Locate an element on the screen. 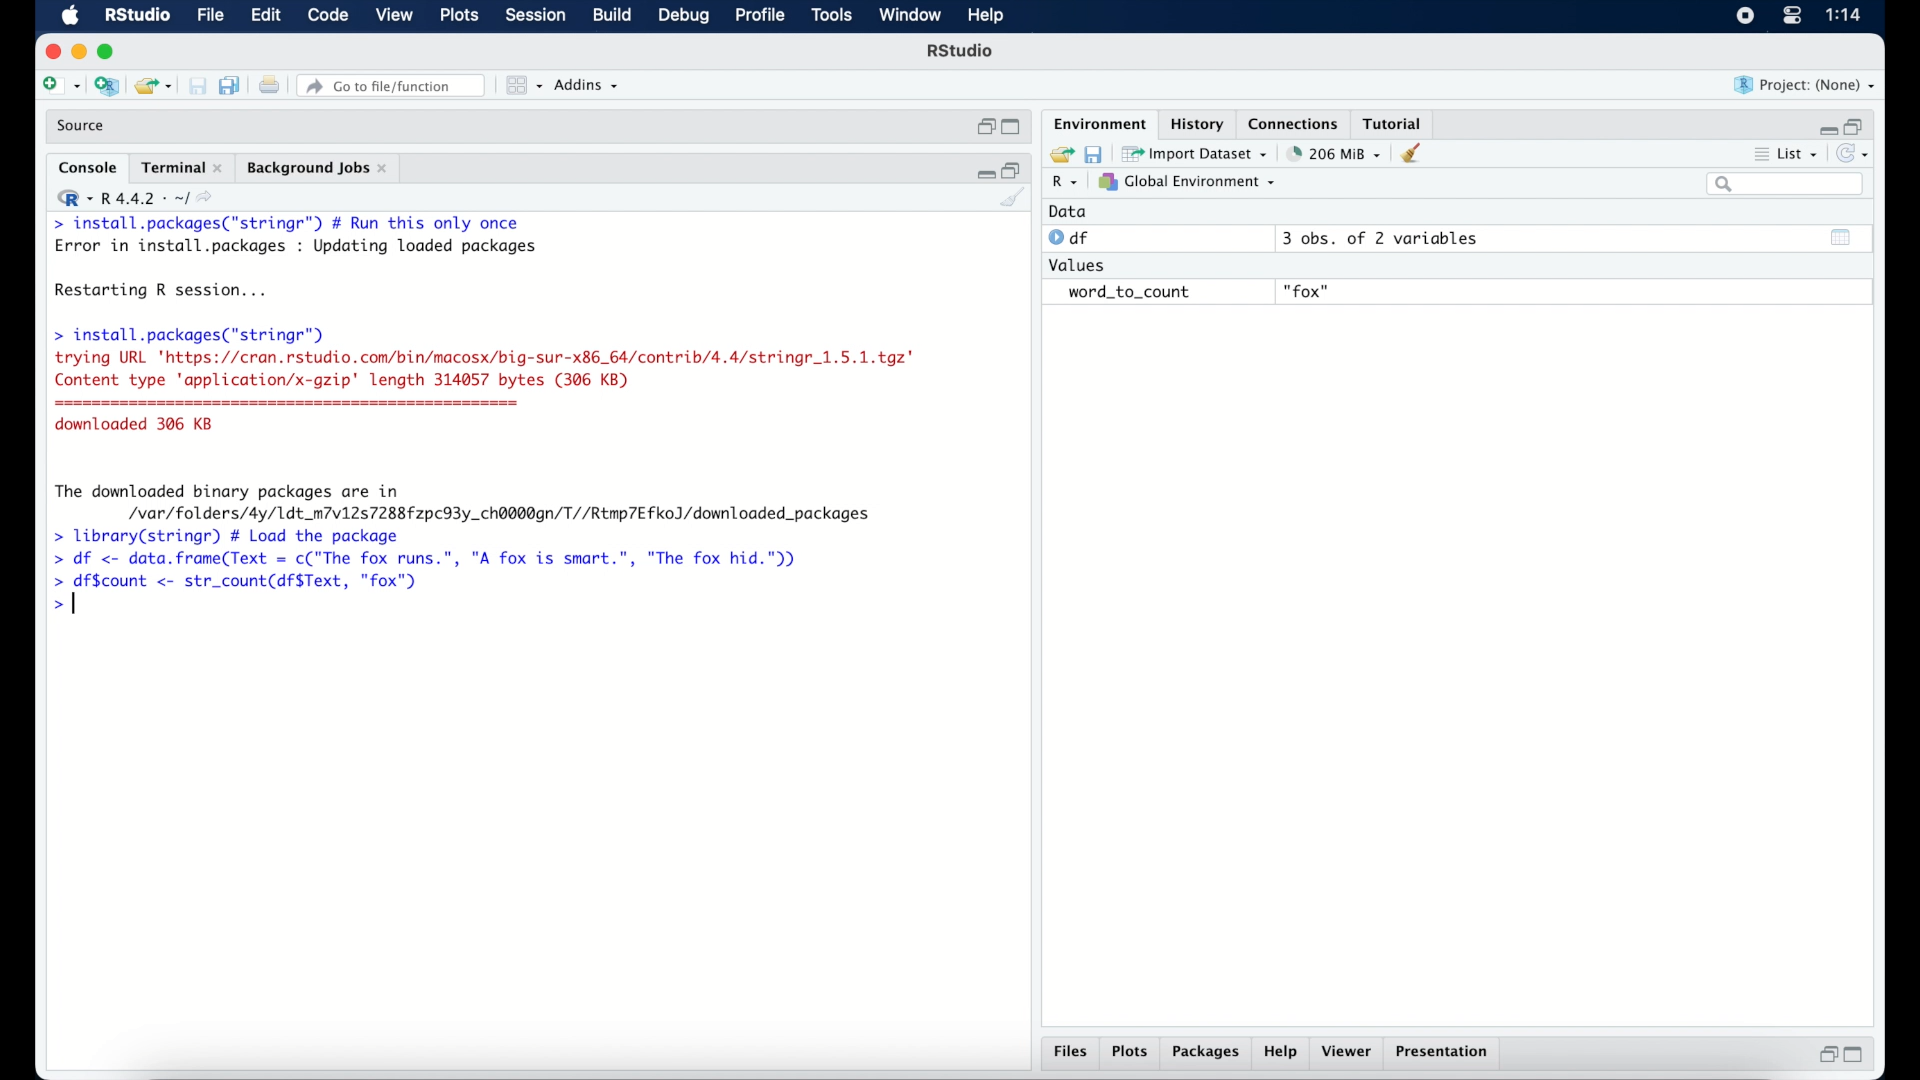  save is located at coordinates (200, 87).